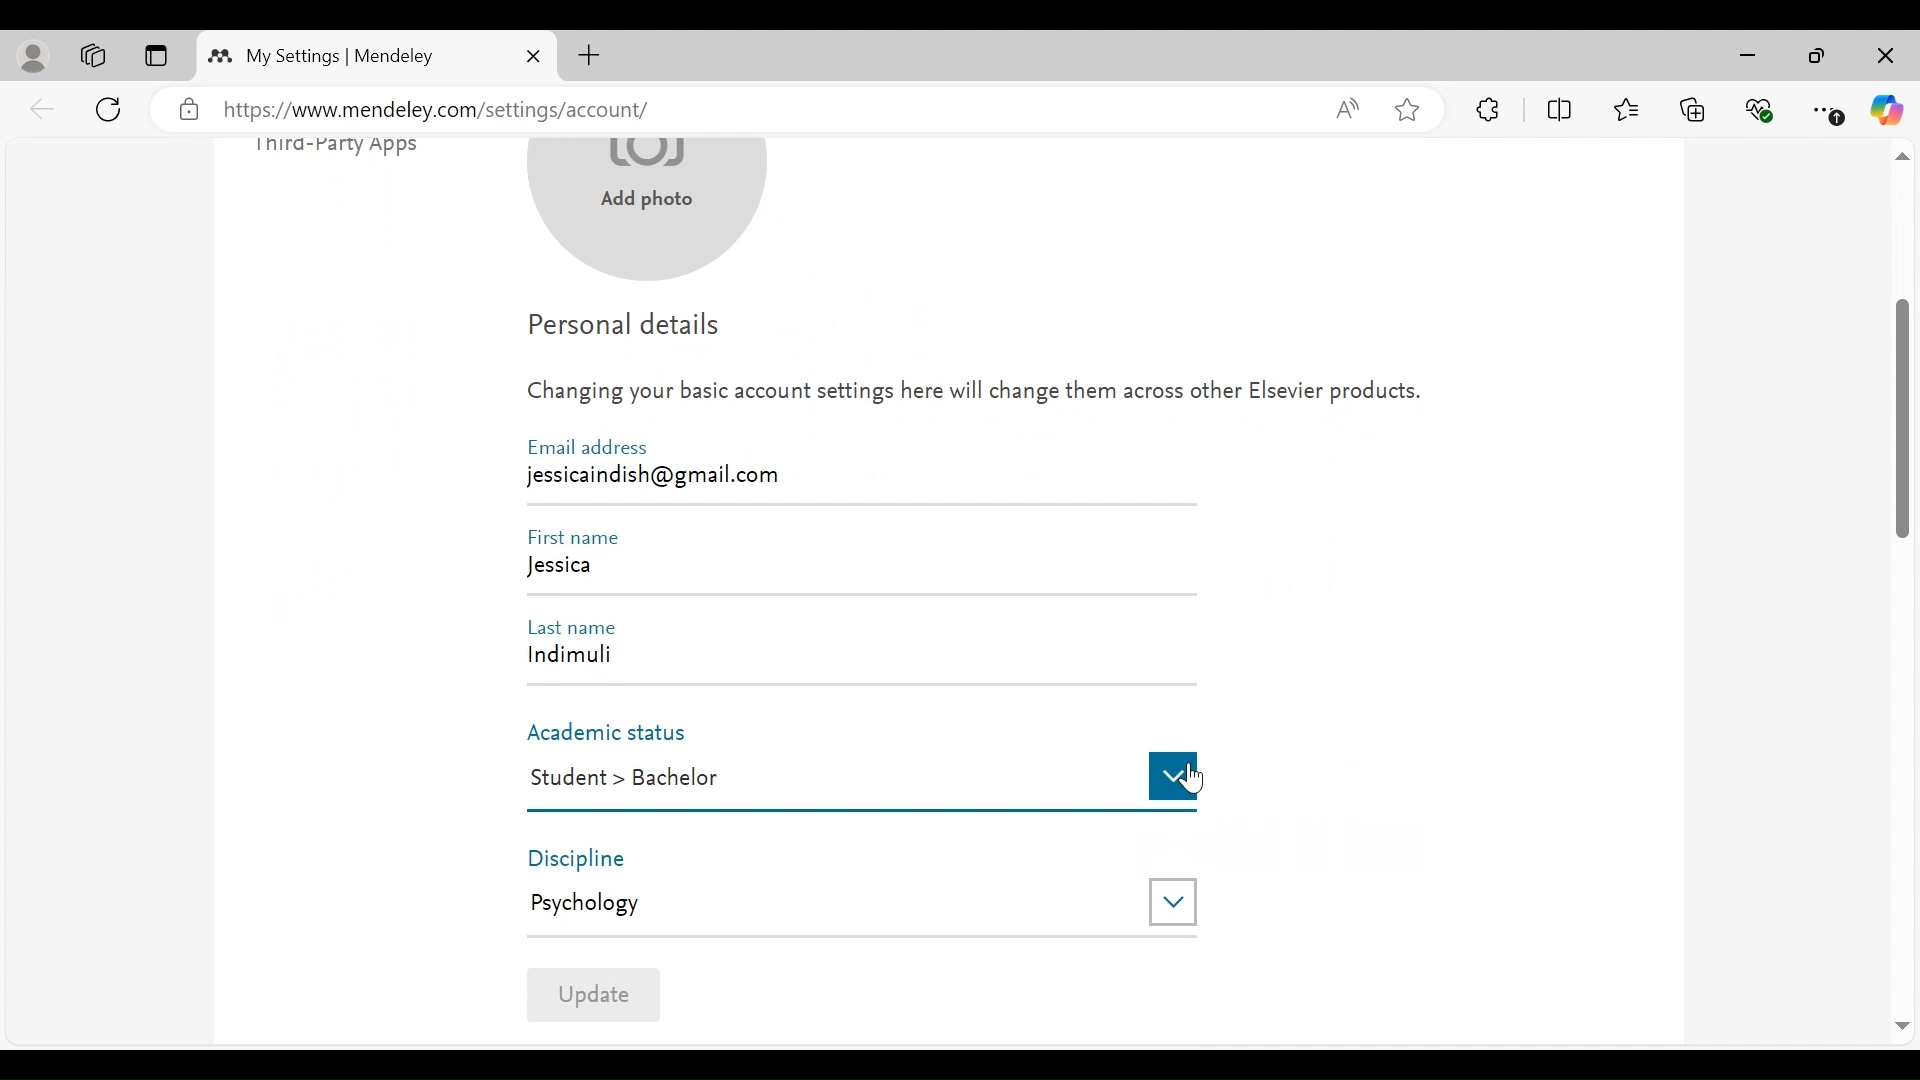 The width and height of the screenshot is (1920, 1080). Describe the element at coordinates (821, 903) in the screenshot. I see `Psychology` at that location.